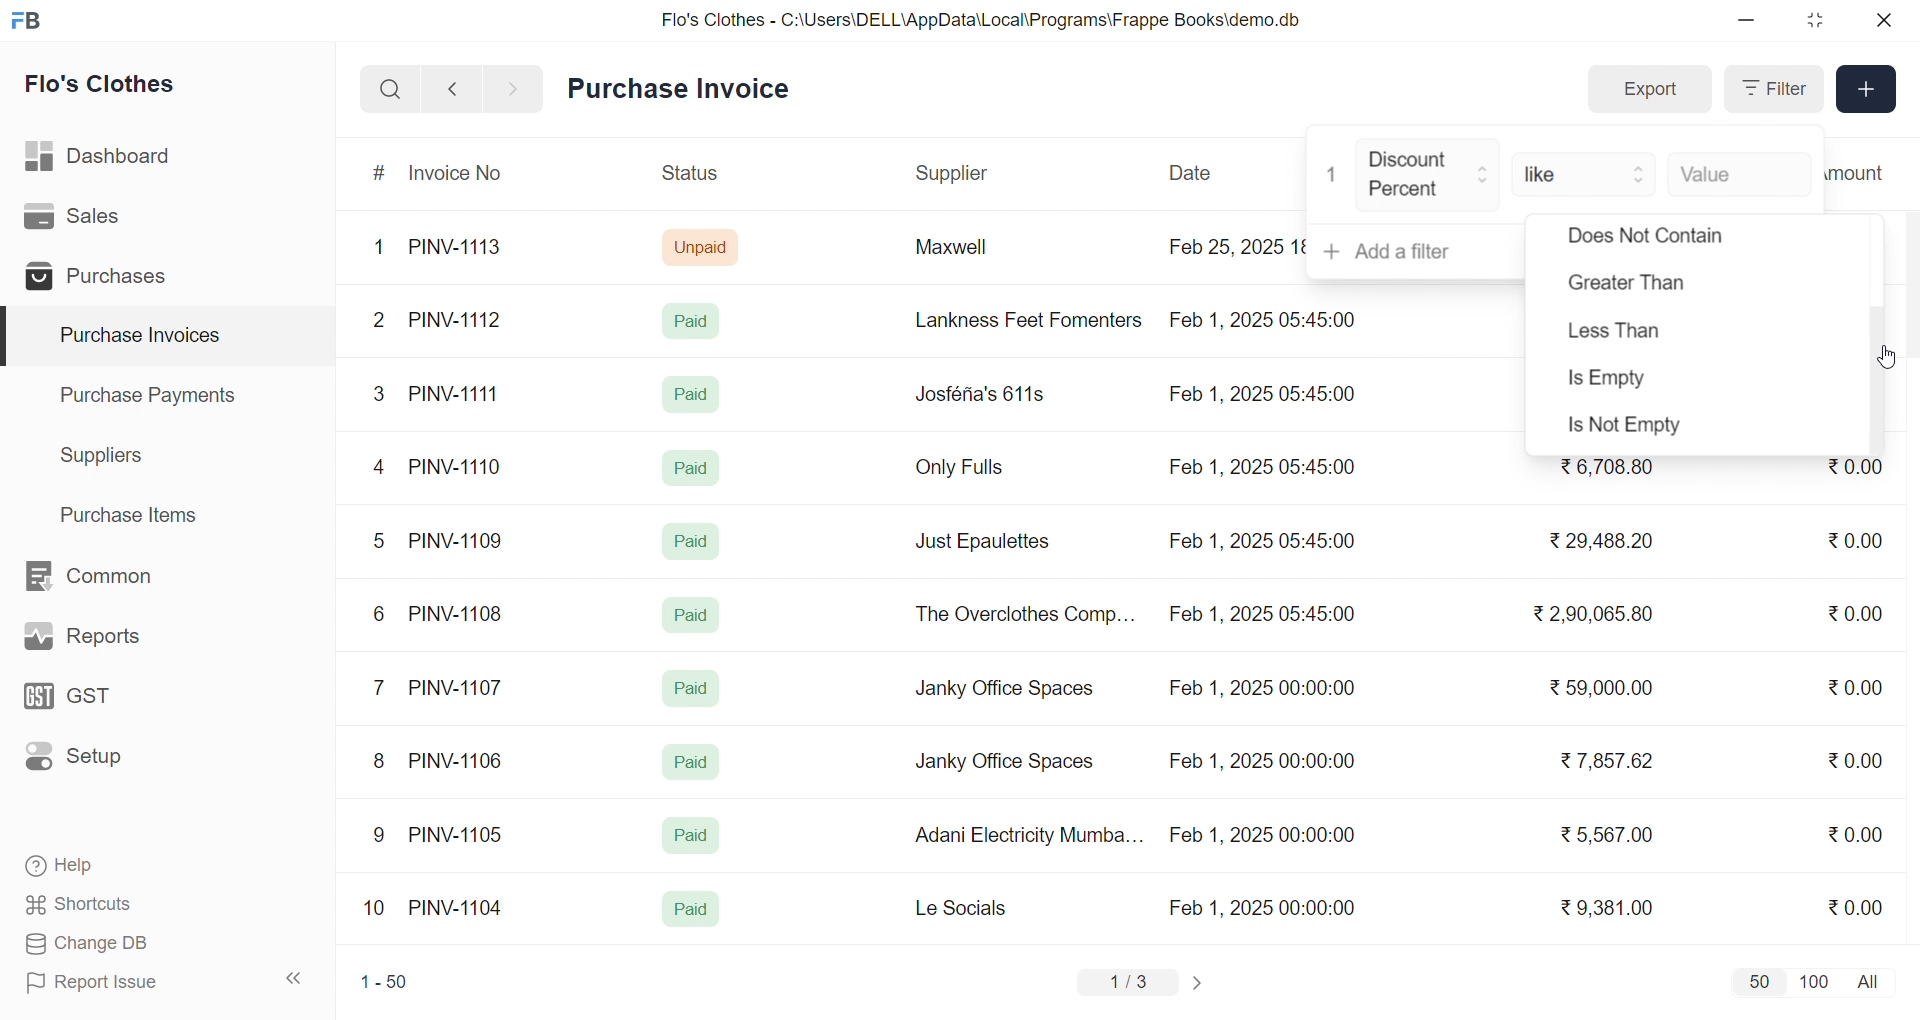 This screenshot has width=1920, height=1020. What do you see at coordinates (1630, 332) in the screenshot?
I see `Less Than` at bounding box center [1630, 332].